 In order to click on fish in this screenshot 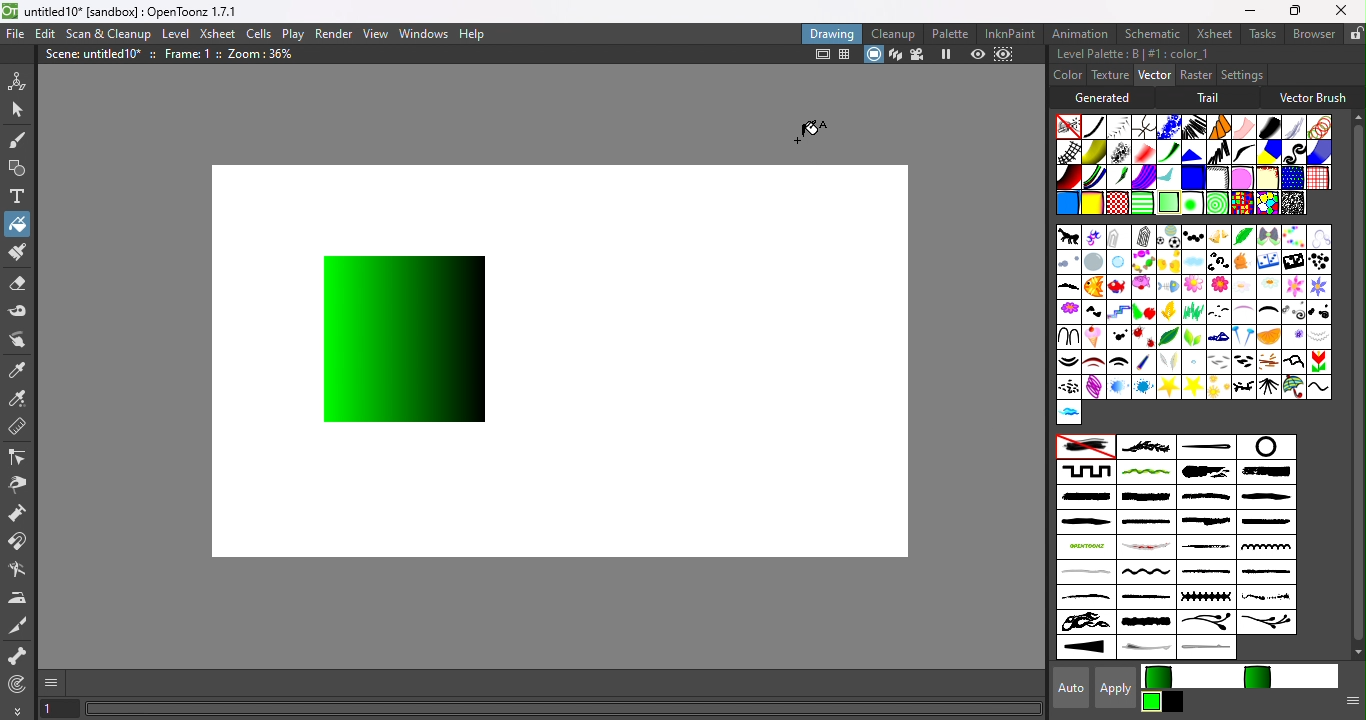, I will do `click(1092, 288)`.